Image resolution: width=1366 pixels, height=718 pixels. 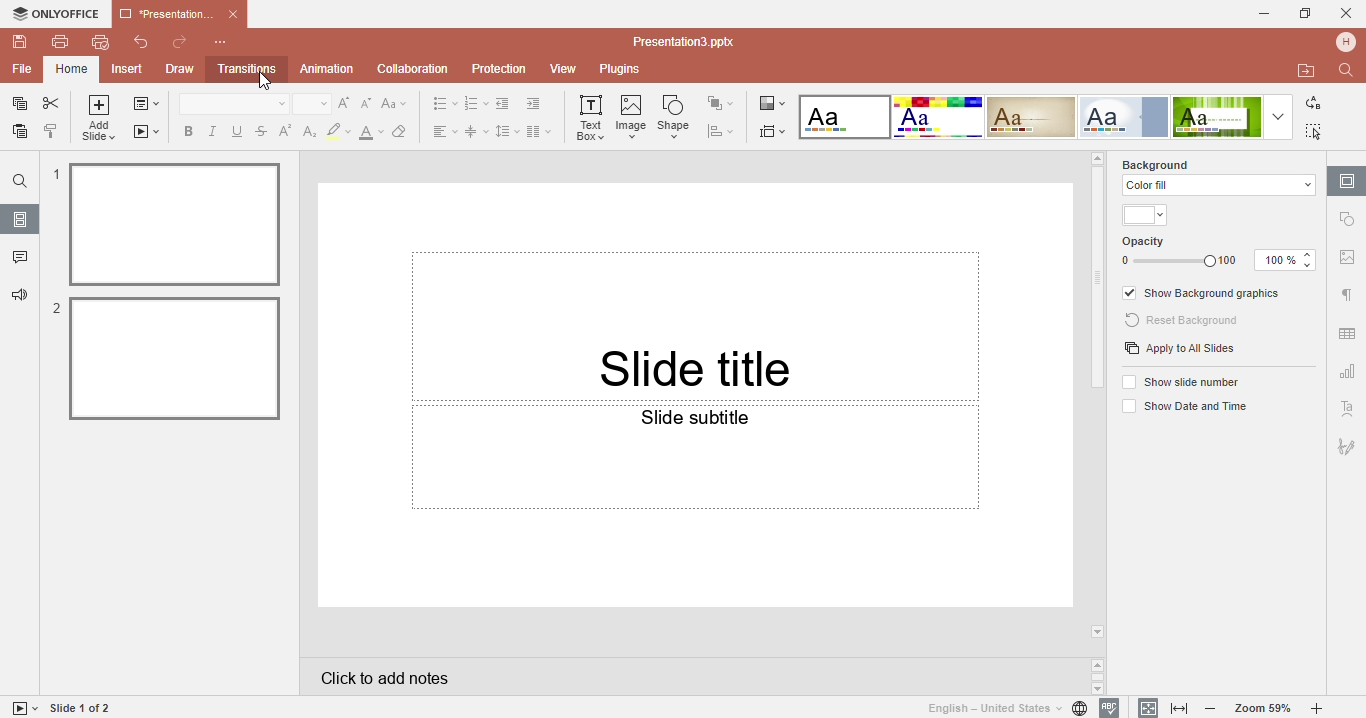 What do you see at coordinates (82, 708) in the screenshot?
I see `Slide 1 to 1` at bounding box center [82, 708].